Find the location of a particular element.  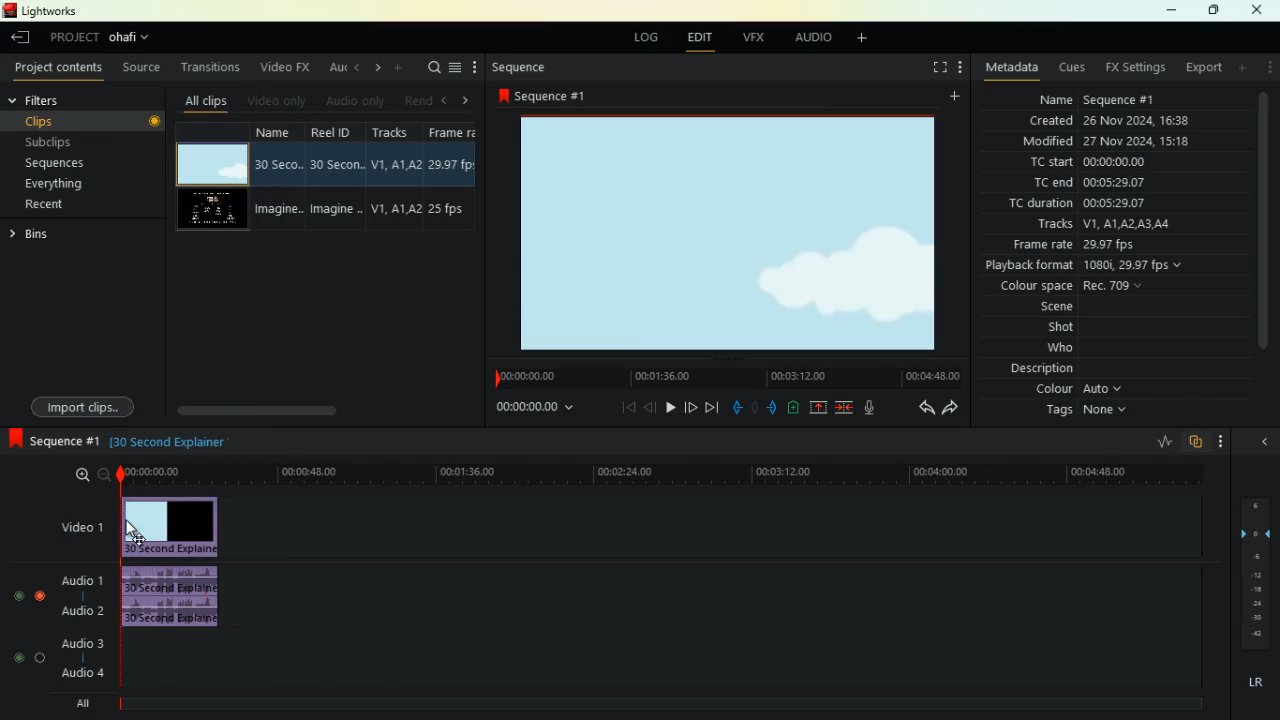

time is located at coordinates (722, 376).